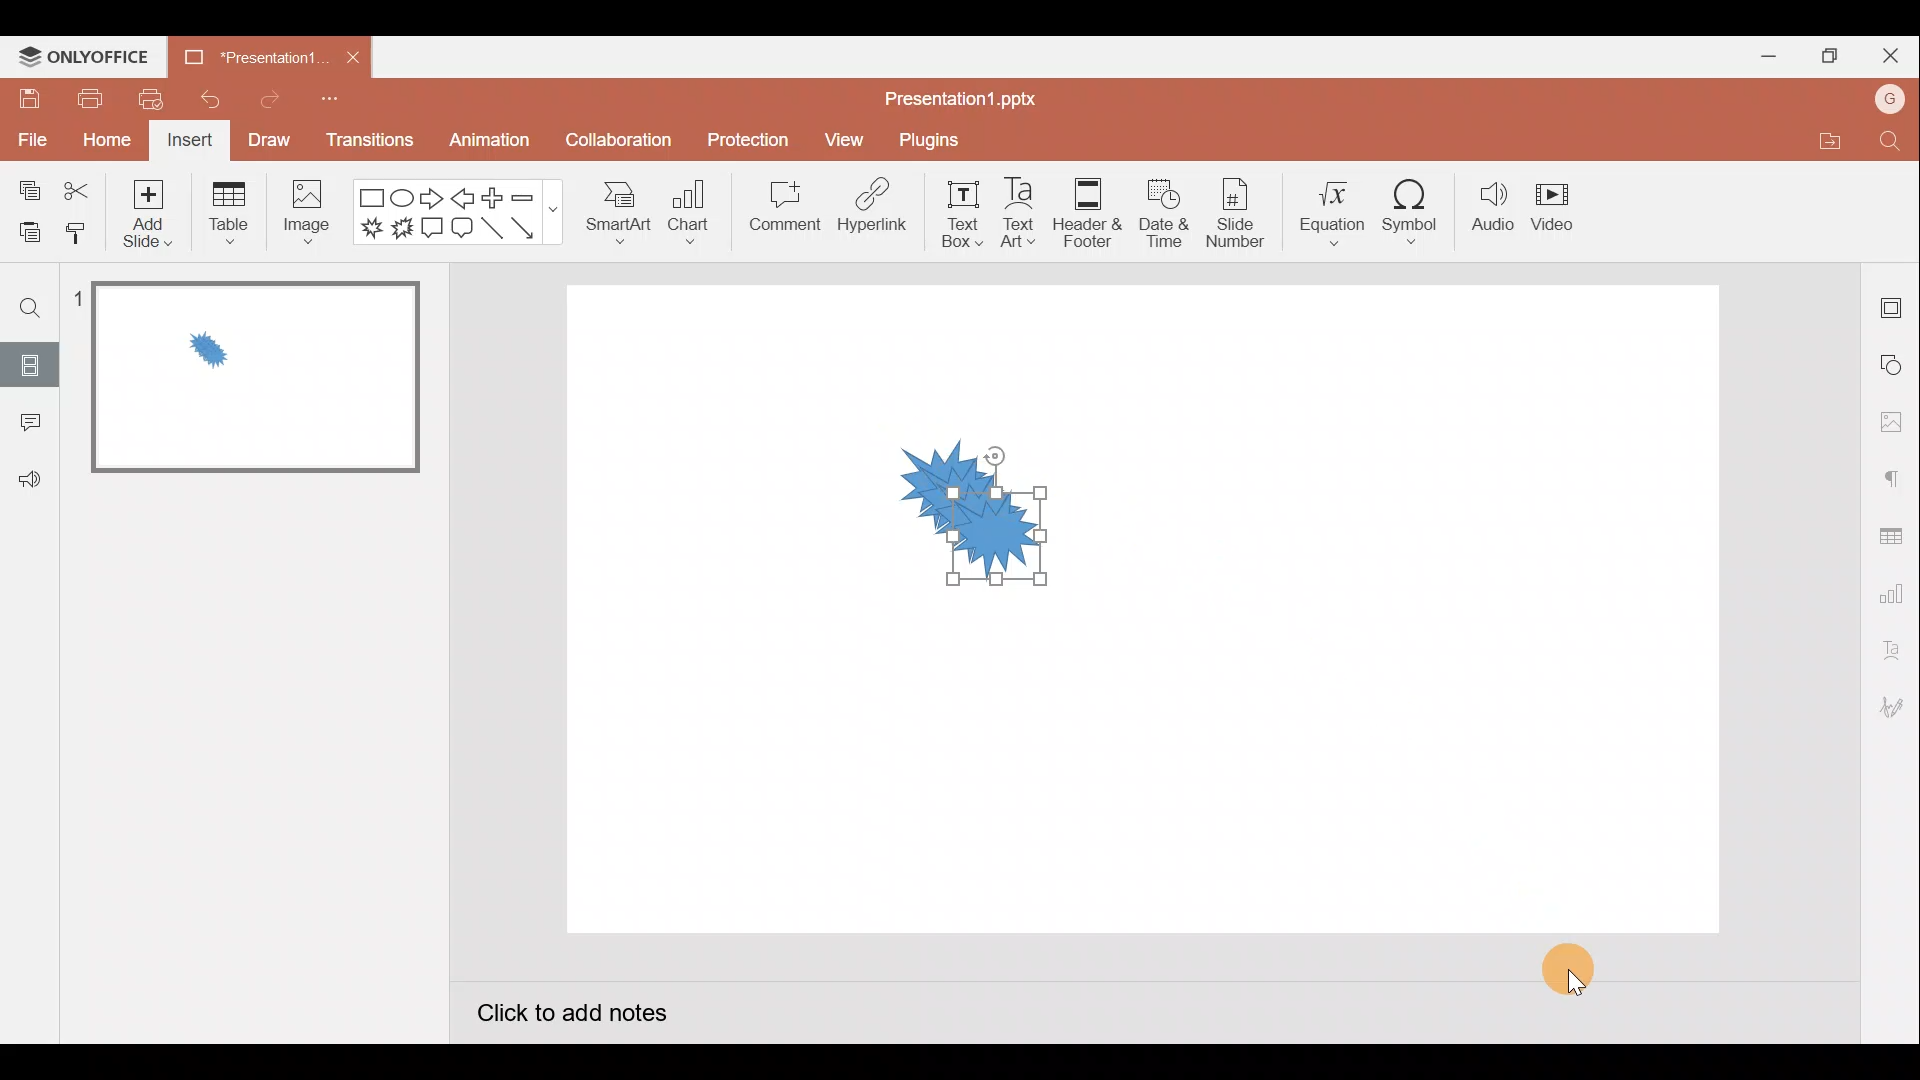  Describe the element at coordinates (1896, 143) in the screenshot. I see `Find` at that location.